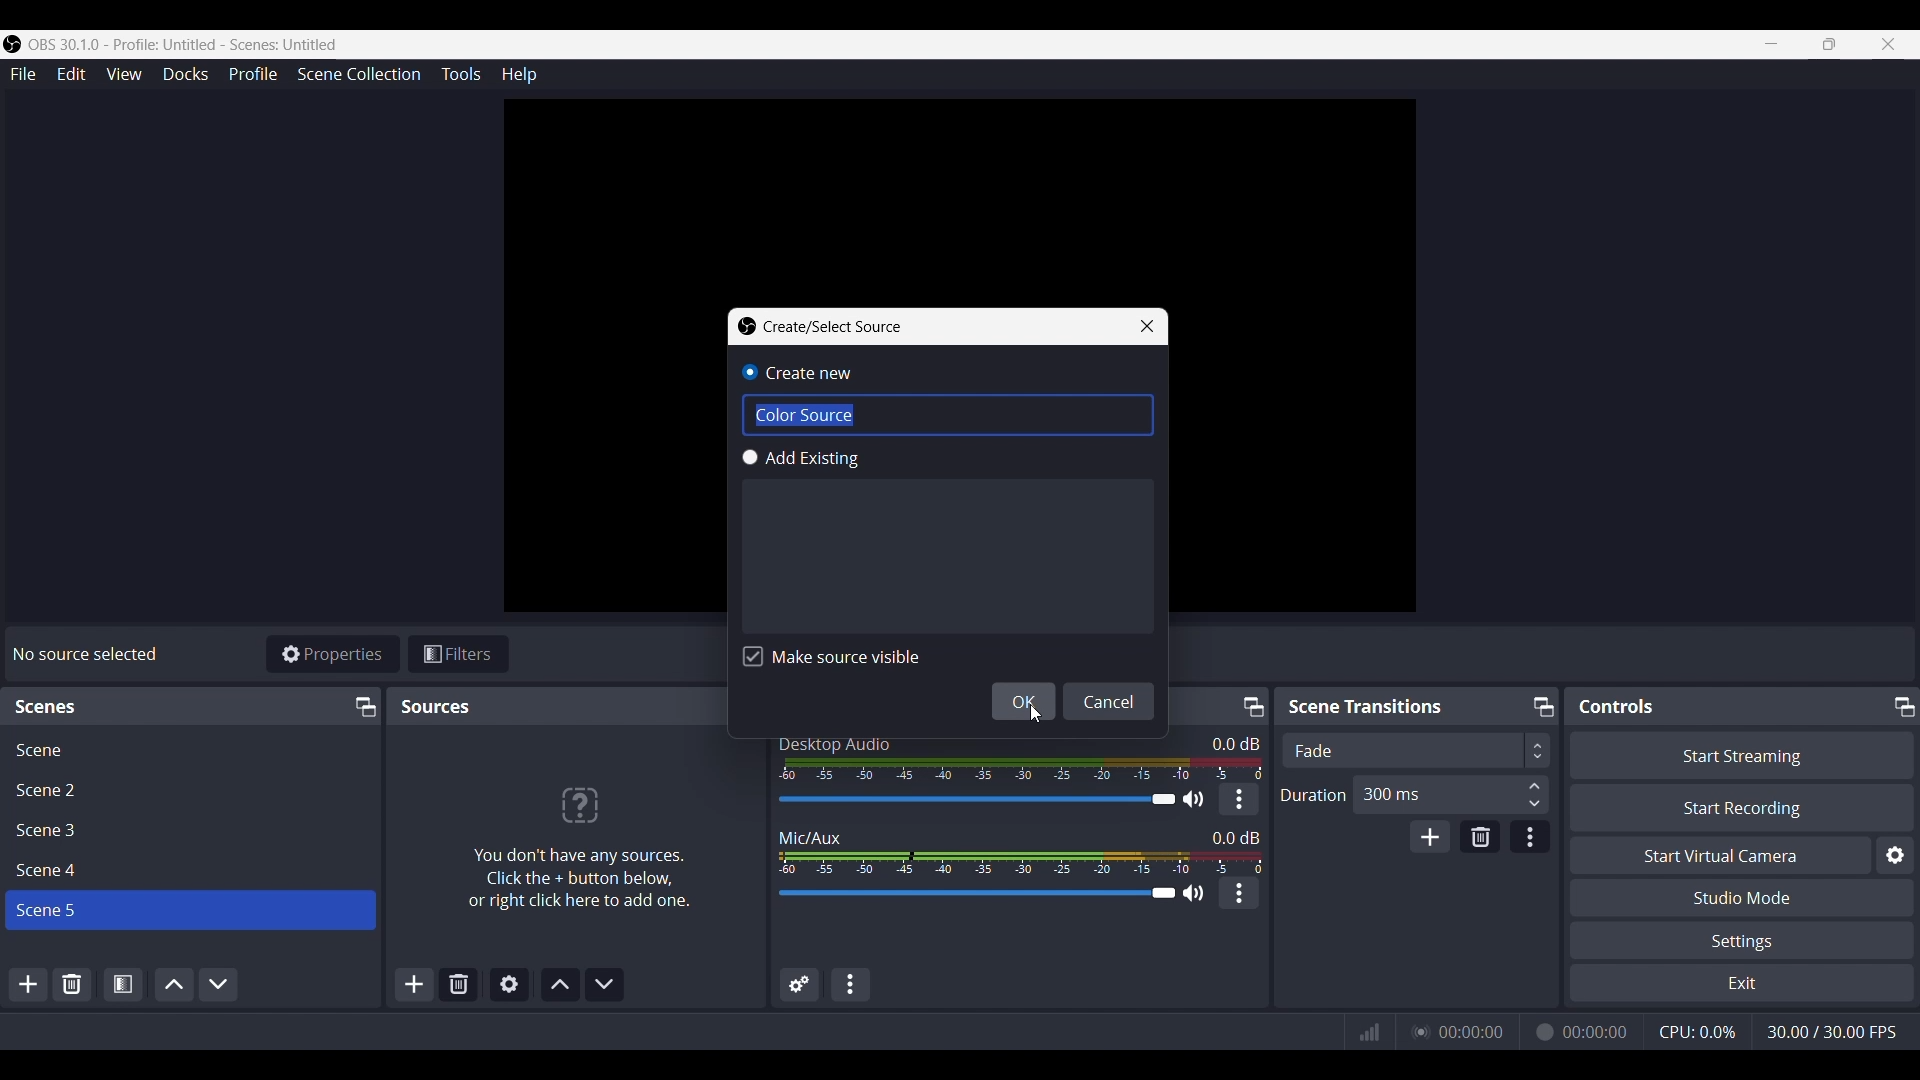 Image resolution: width=1920 pixels, height=1080 pixels. Describe the element at coordinates (434, 707) in the screenshot. I see `Sources` at that location.